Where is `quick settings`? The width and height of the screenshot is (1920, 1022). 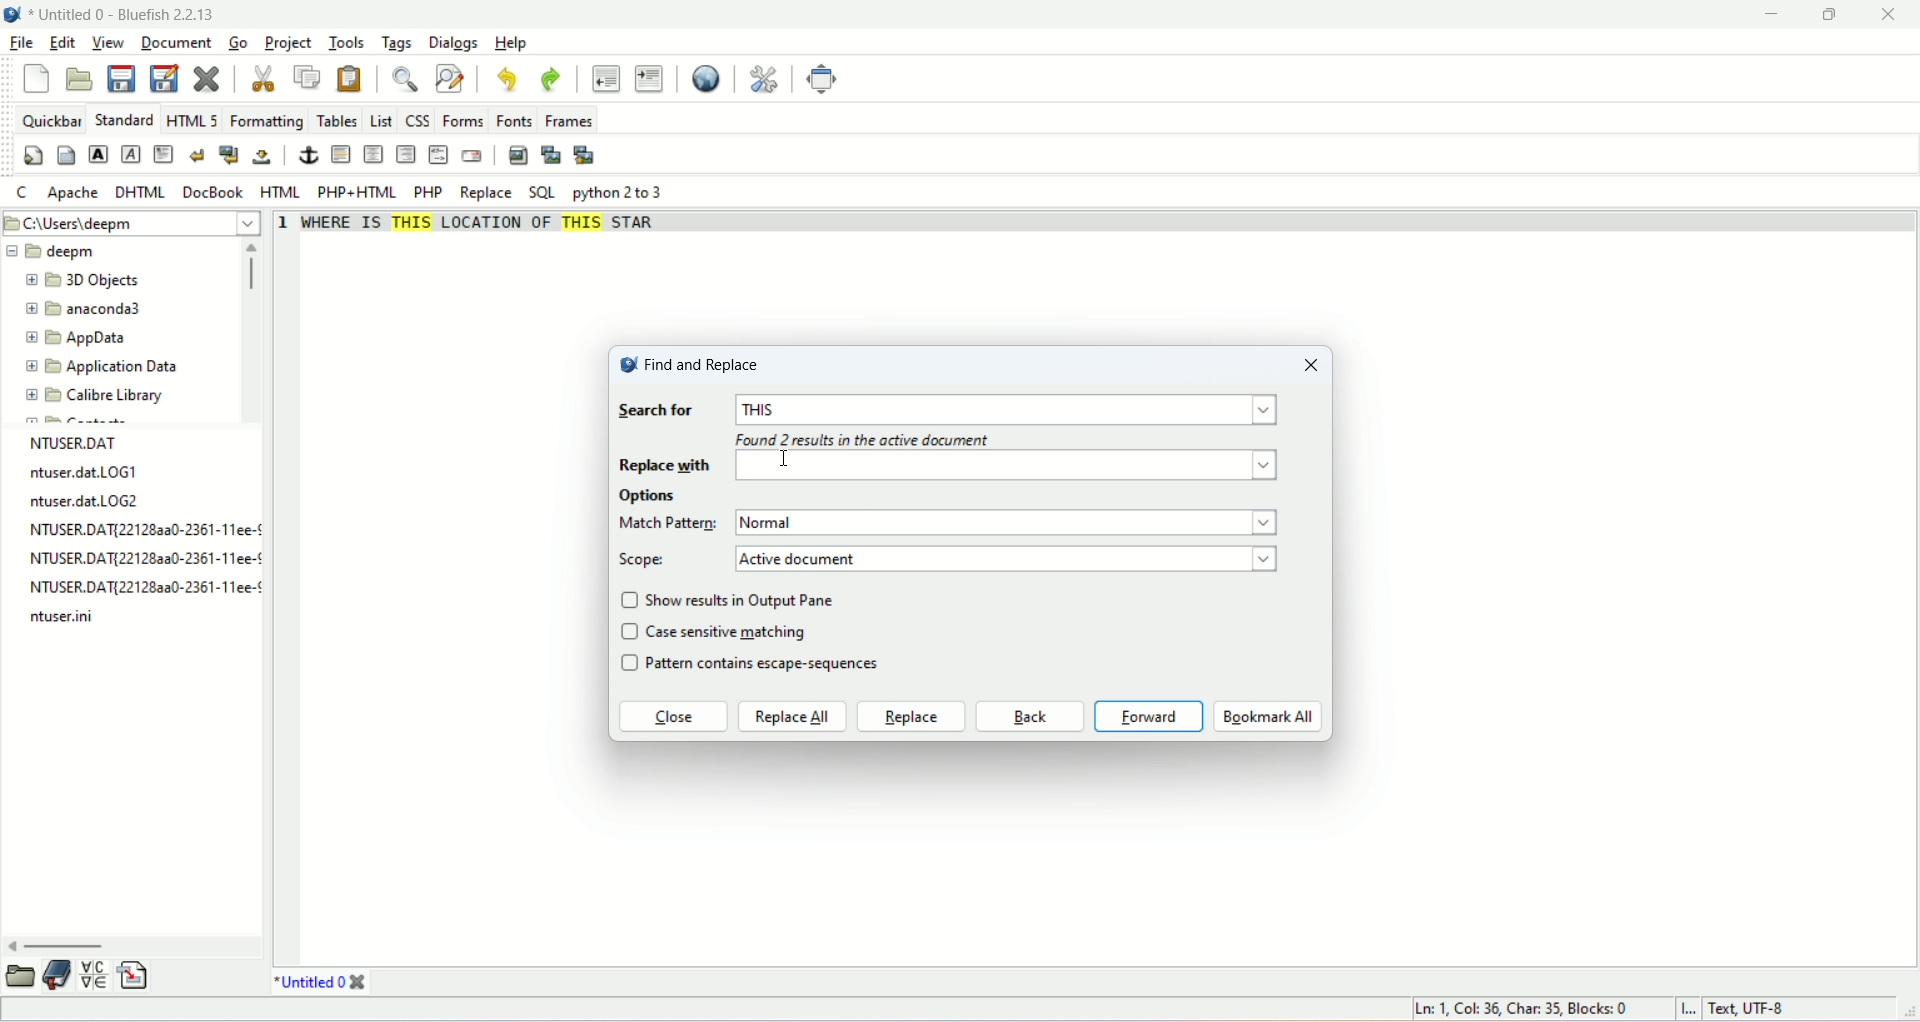
quick settings is located at coordinates (33, 156).